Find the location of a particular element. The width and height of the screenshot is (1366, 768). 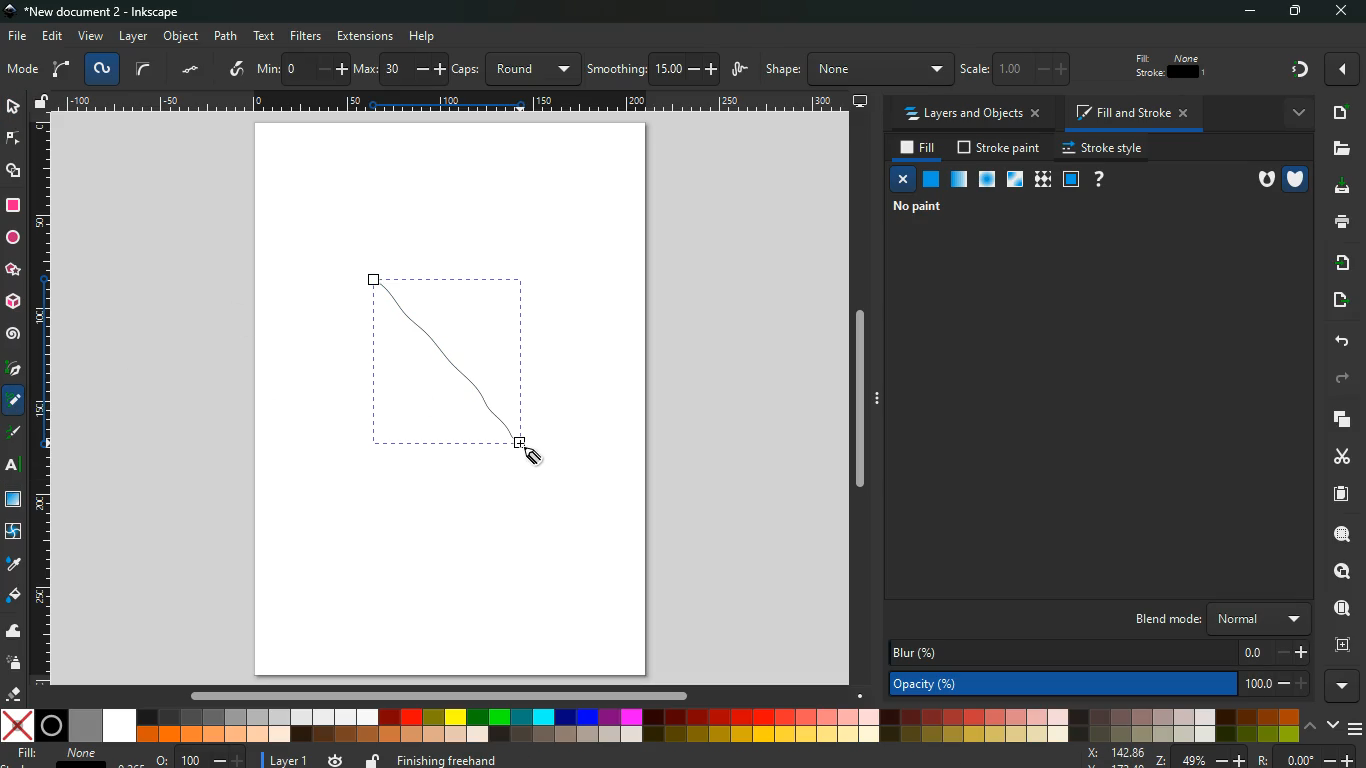

file is located at coordinates (15, 38).